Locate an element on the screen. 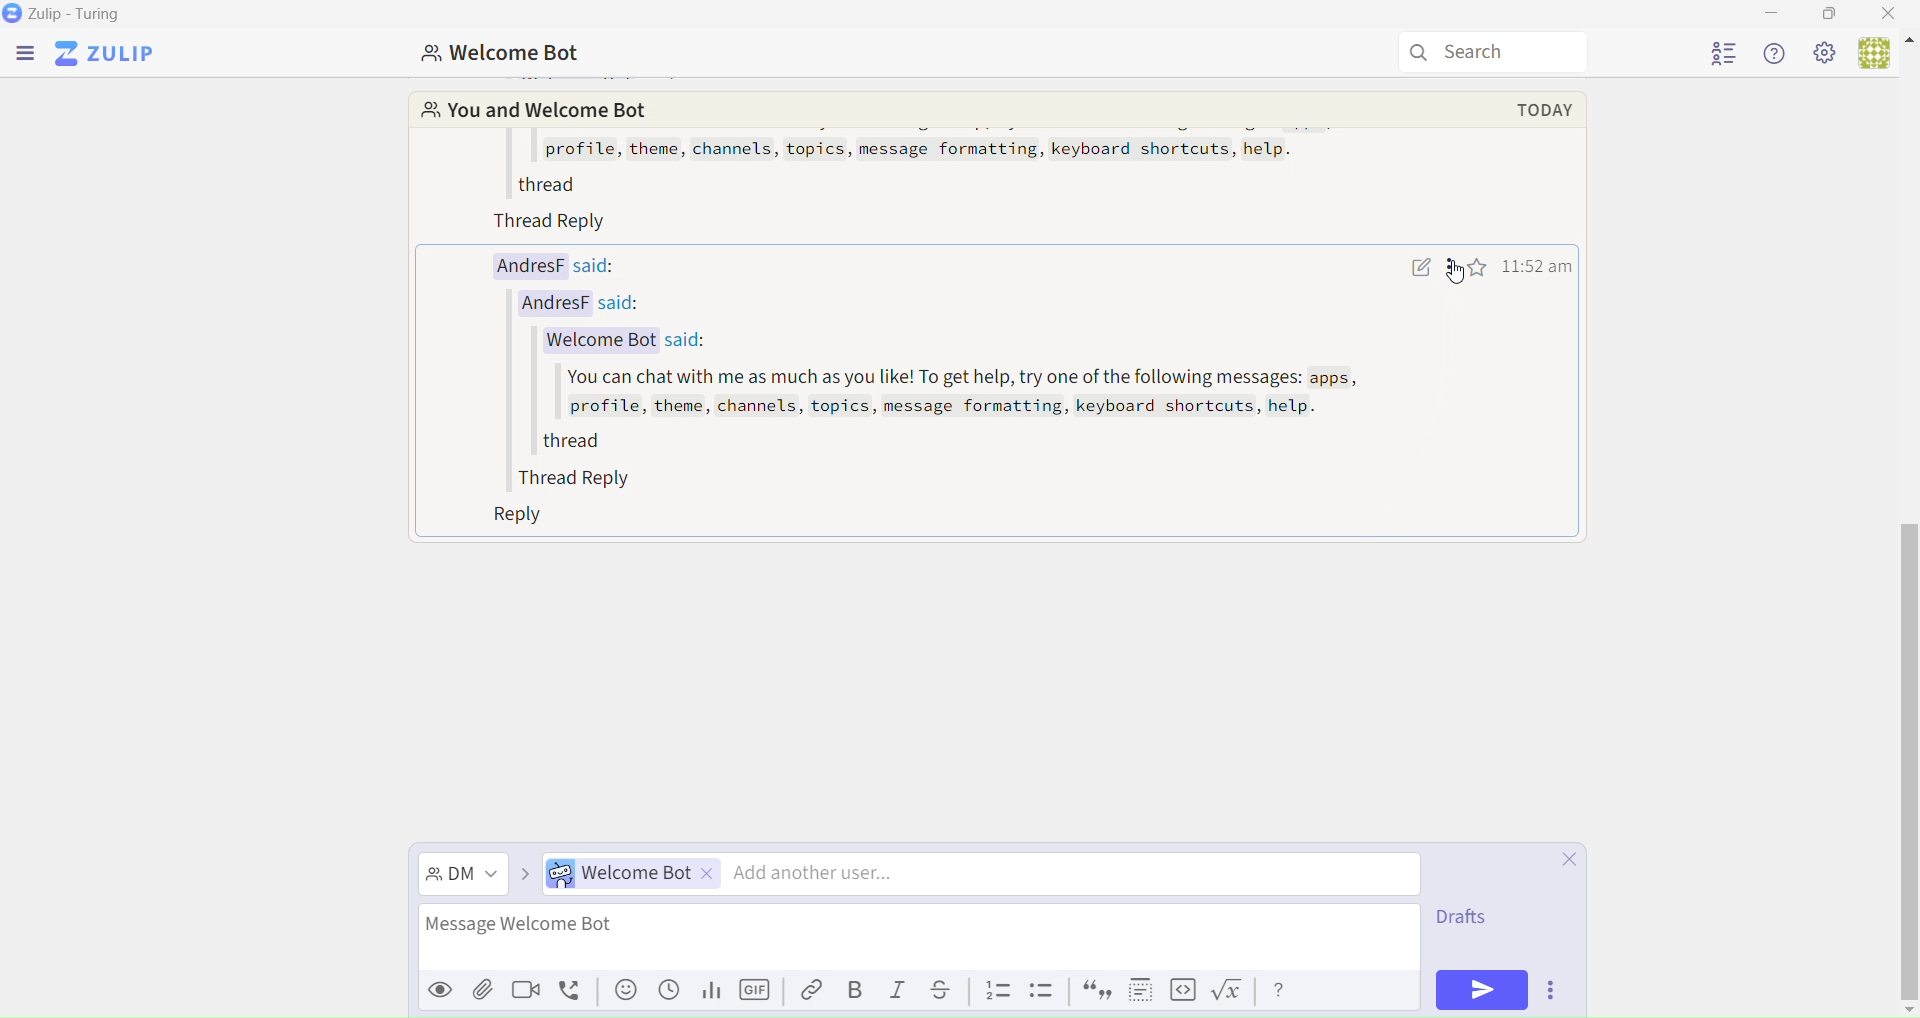 This screenshot has width=1920, height=1018. vertical scroll bar is located at coordinates (1908, 761).